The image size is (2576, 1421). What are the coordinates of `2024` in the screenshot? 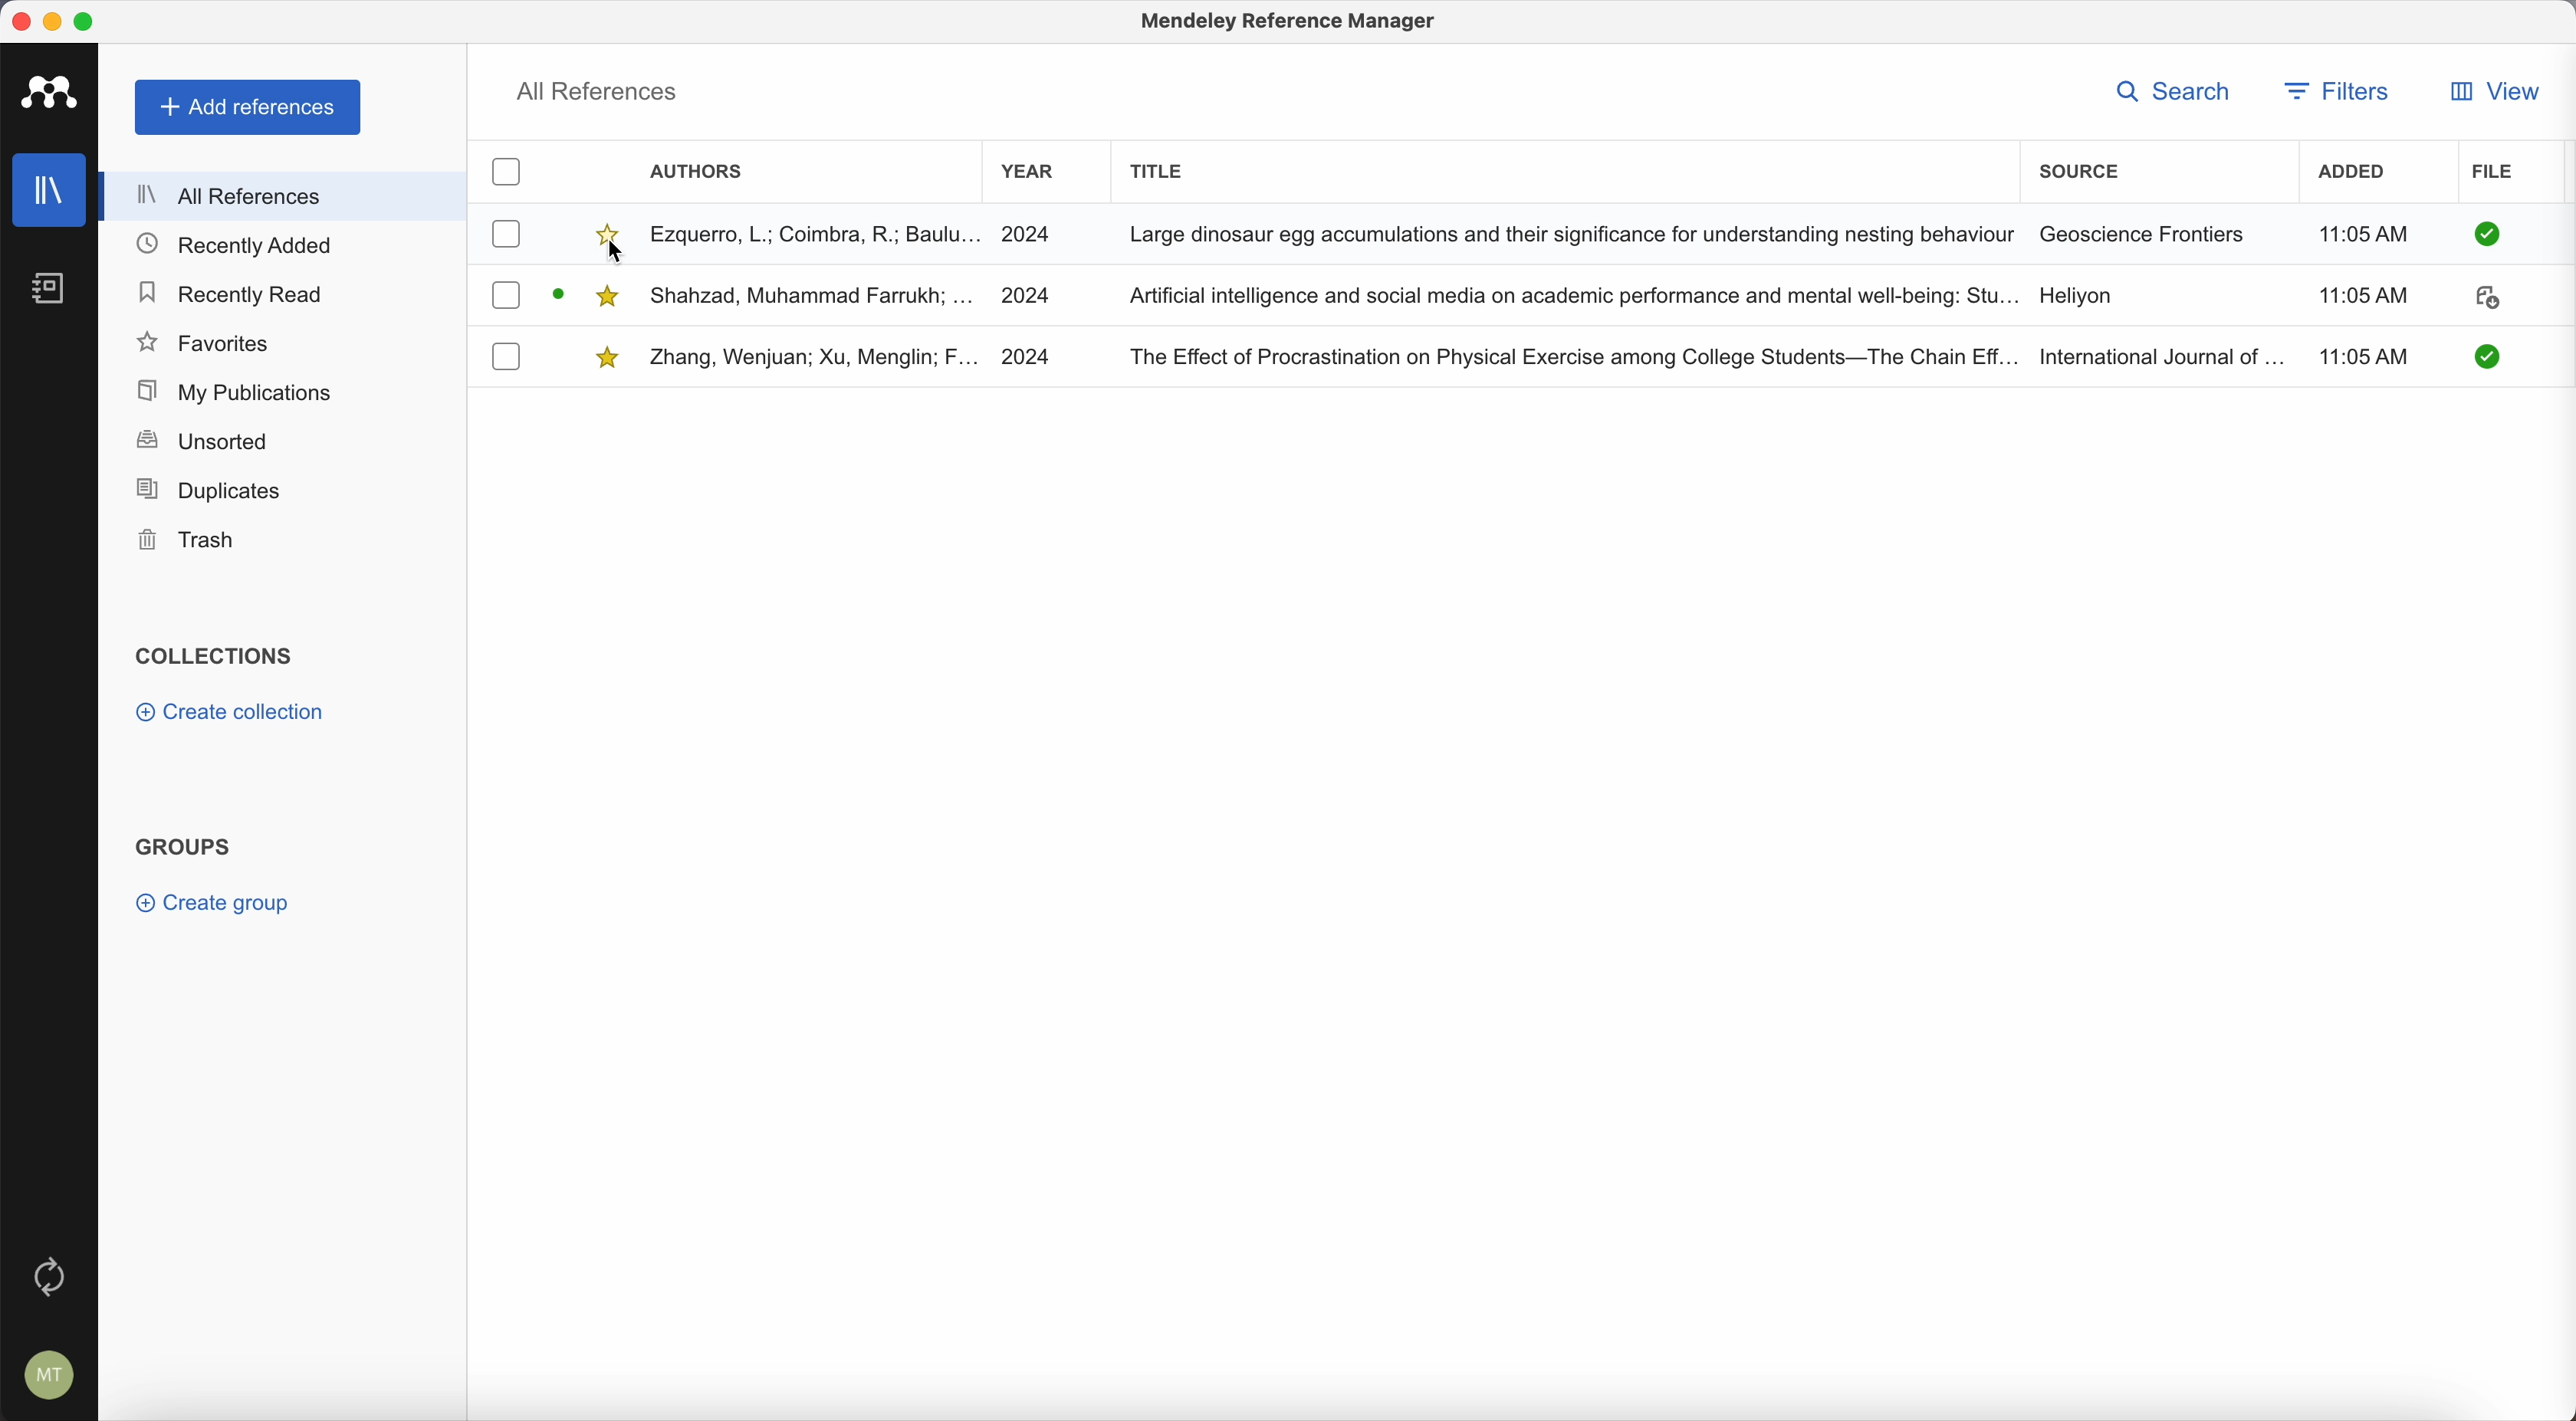 It's located at (1032, 356).